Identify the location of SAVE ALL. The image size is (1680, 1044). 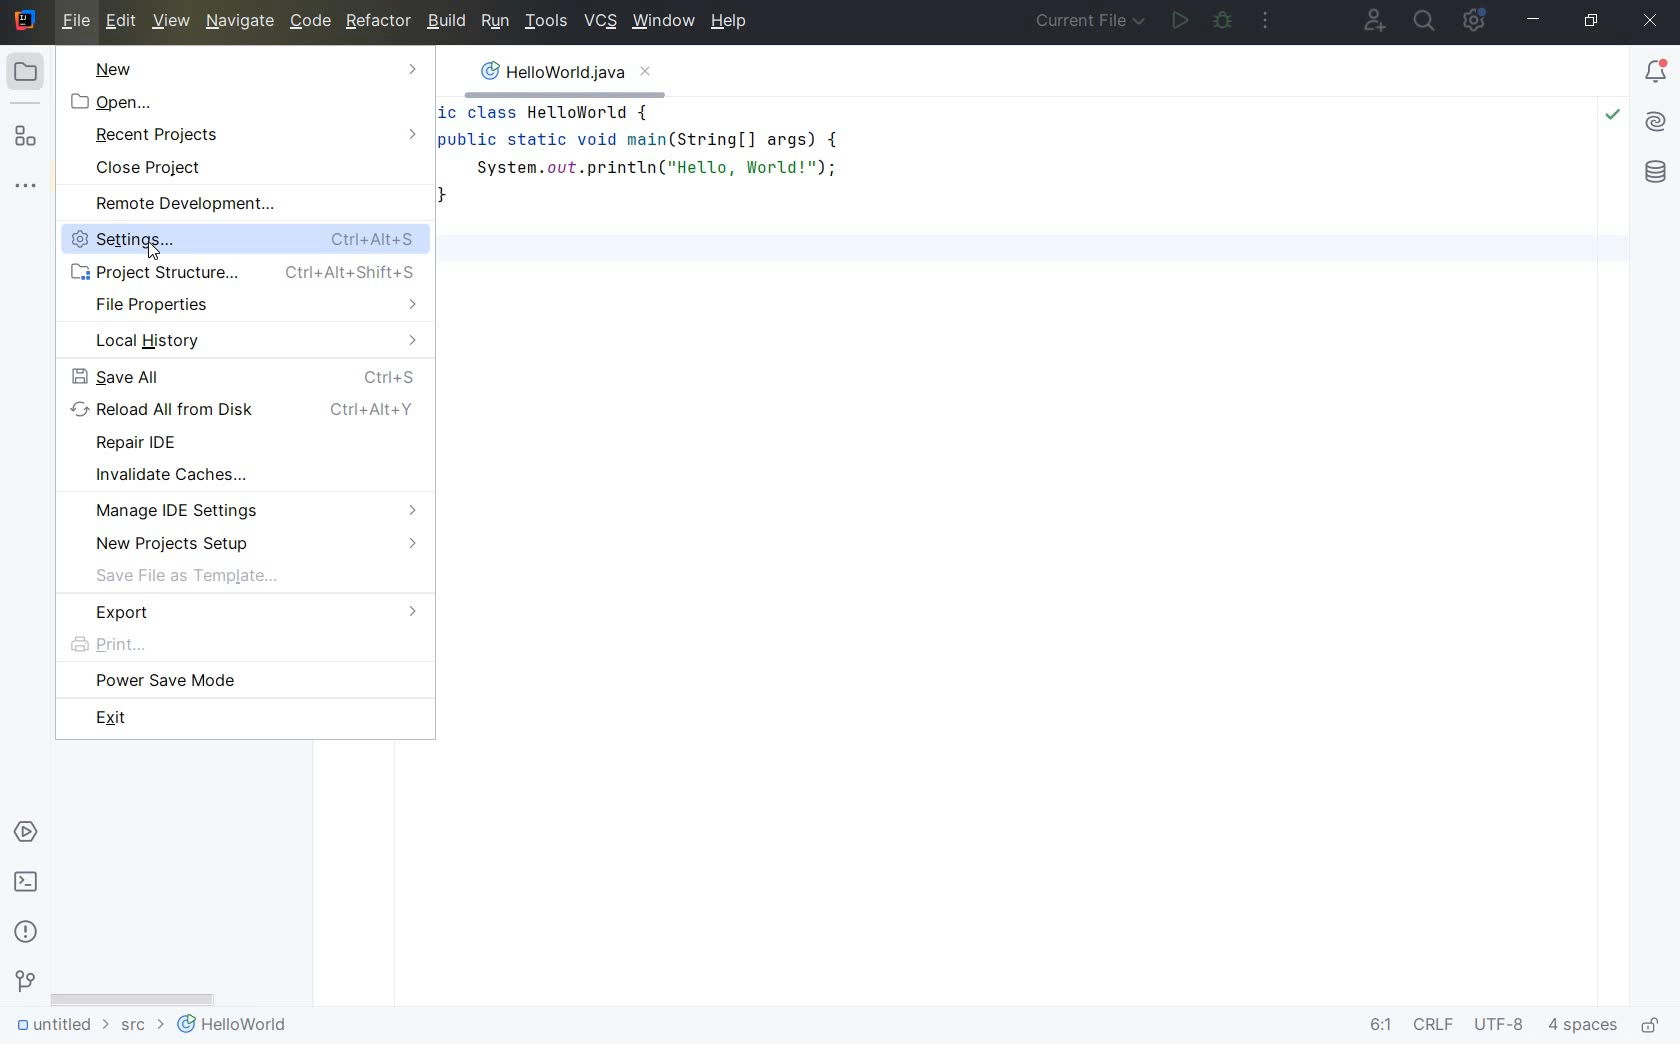
(250, 376).